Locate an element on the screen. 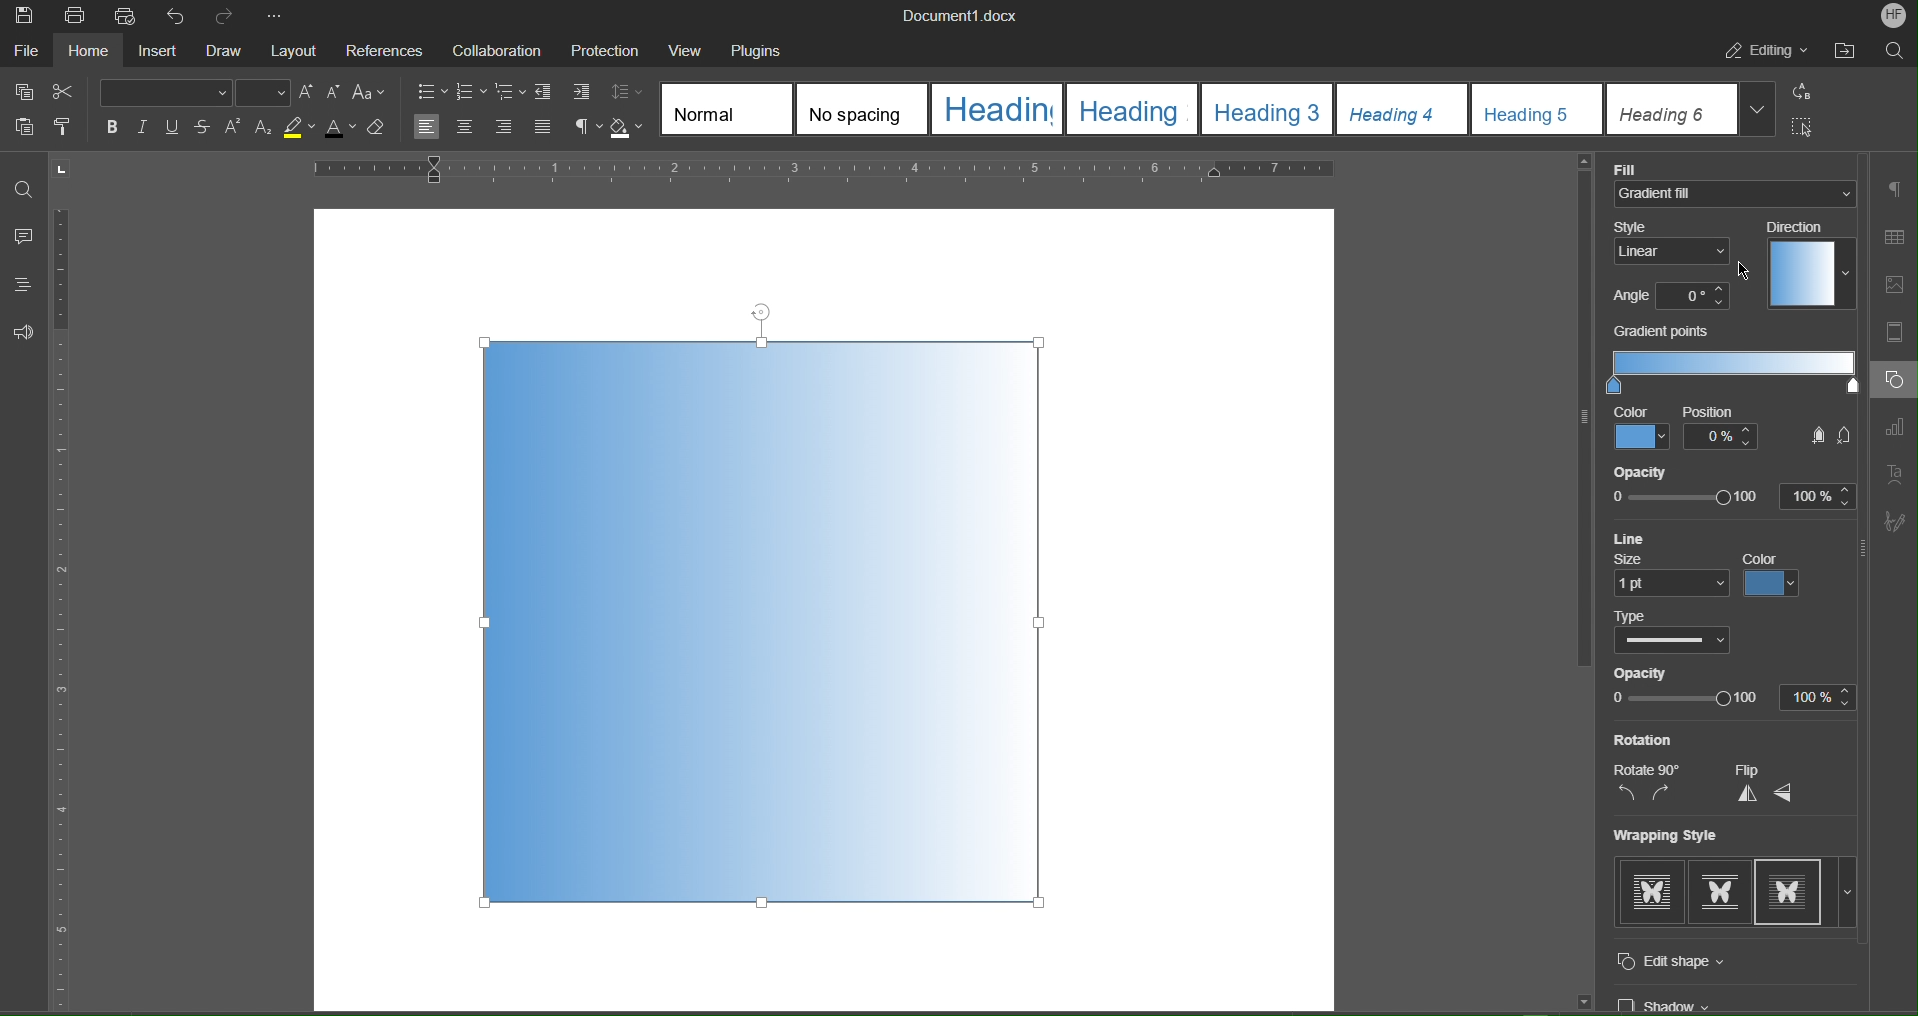 Image resolution: width=1918 pixels, height=1016 pixels. Print is located at coordinates (74, 16).